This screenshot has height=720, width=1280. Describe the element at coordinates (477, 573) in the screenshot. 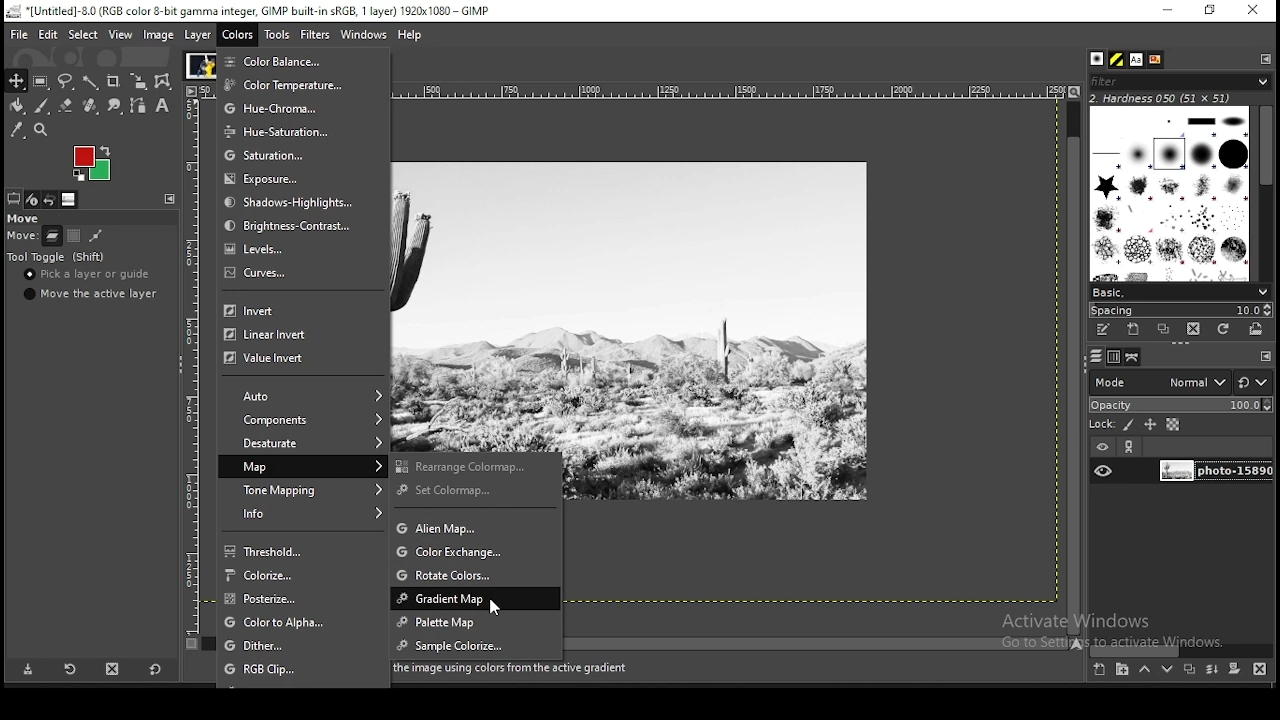

I see `rotate colors` at that location.